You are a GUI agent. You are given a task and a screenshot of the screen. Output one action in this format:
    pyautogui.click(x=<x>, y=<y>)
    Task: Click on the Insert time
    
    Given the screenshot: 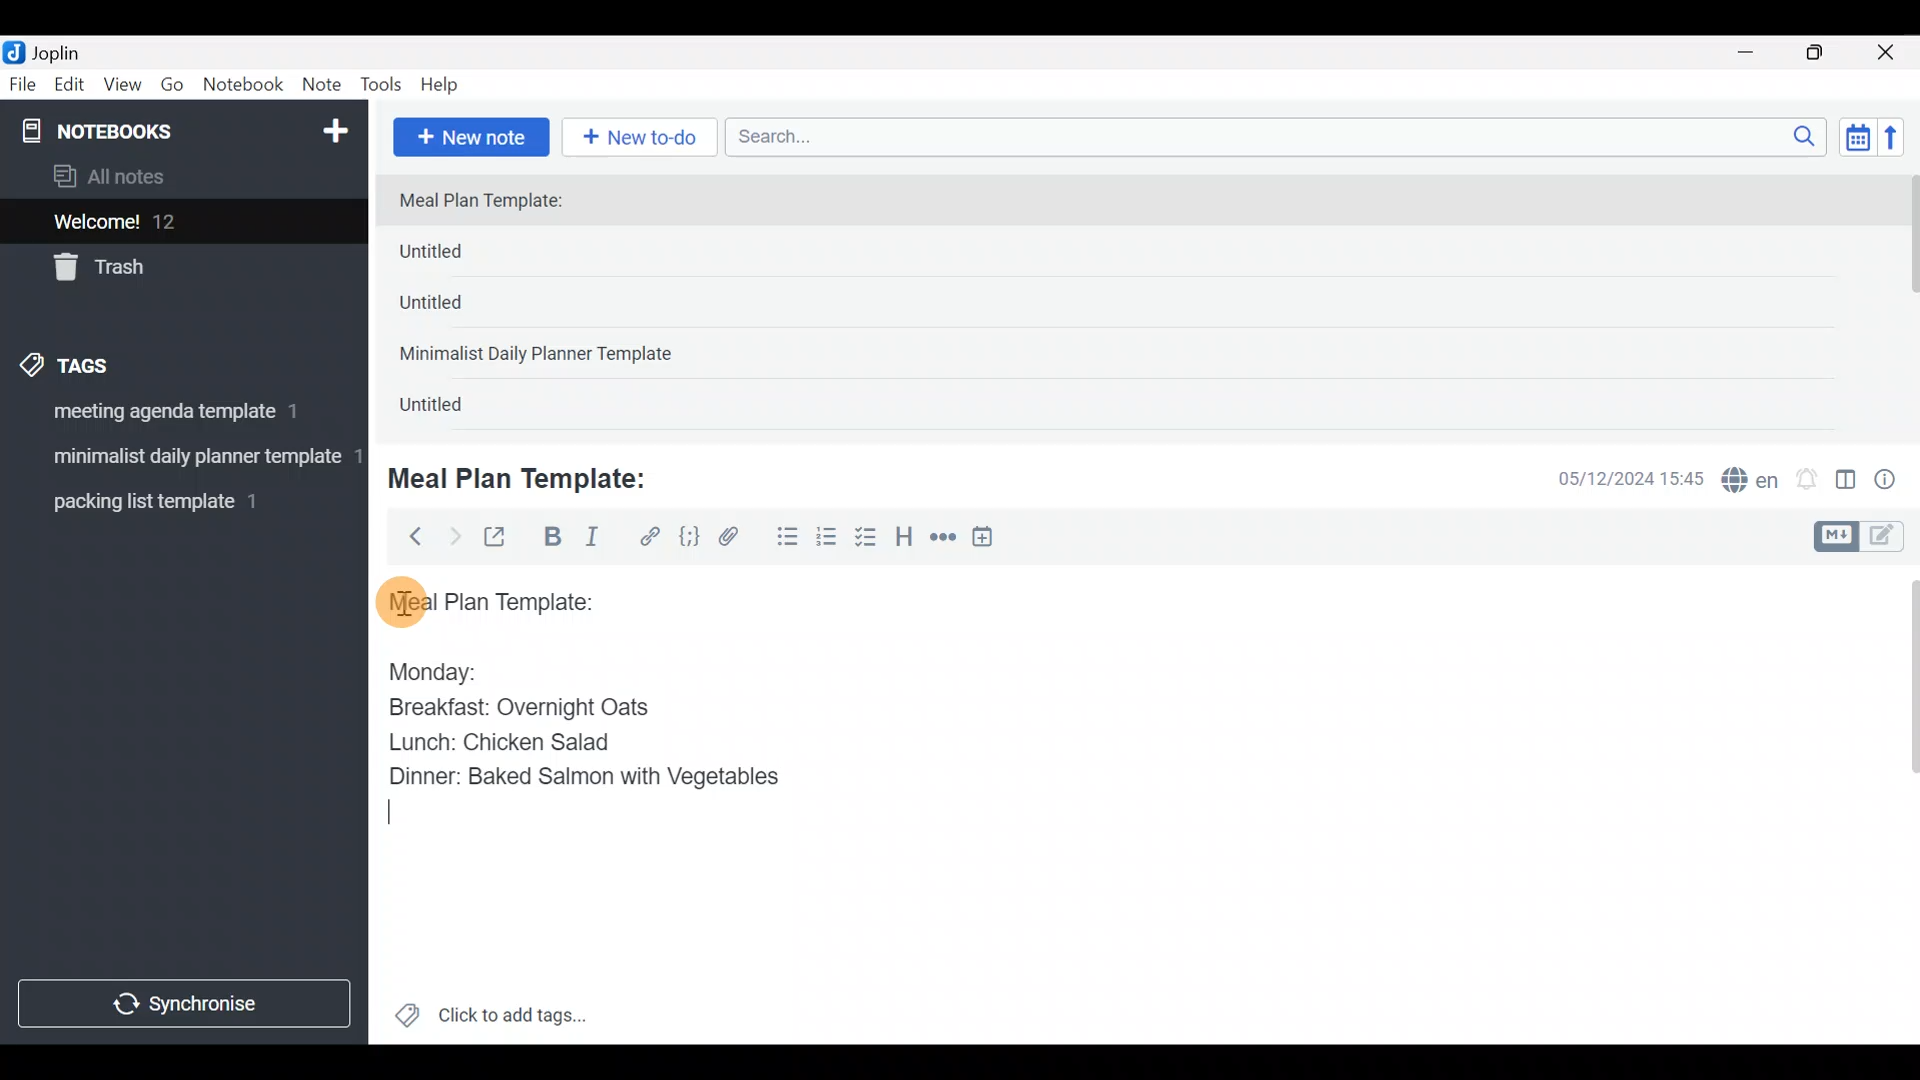 What is the action you would take?
    pyautogui.click(x=992, y=540)
    